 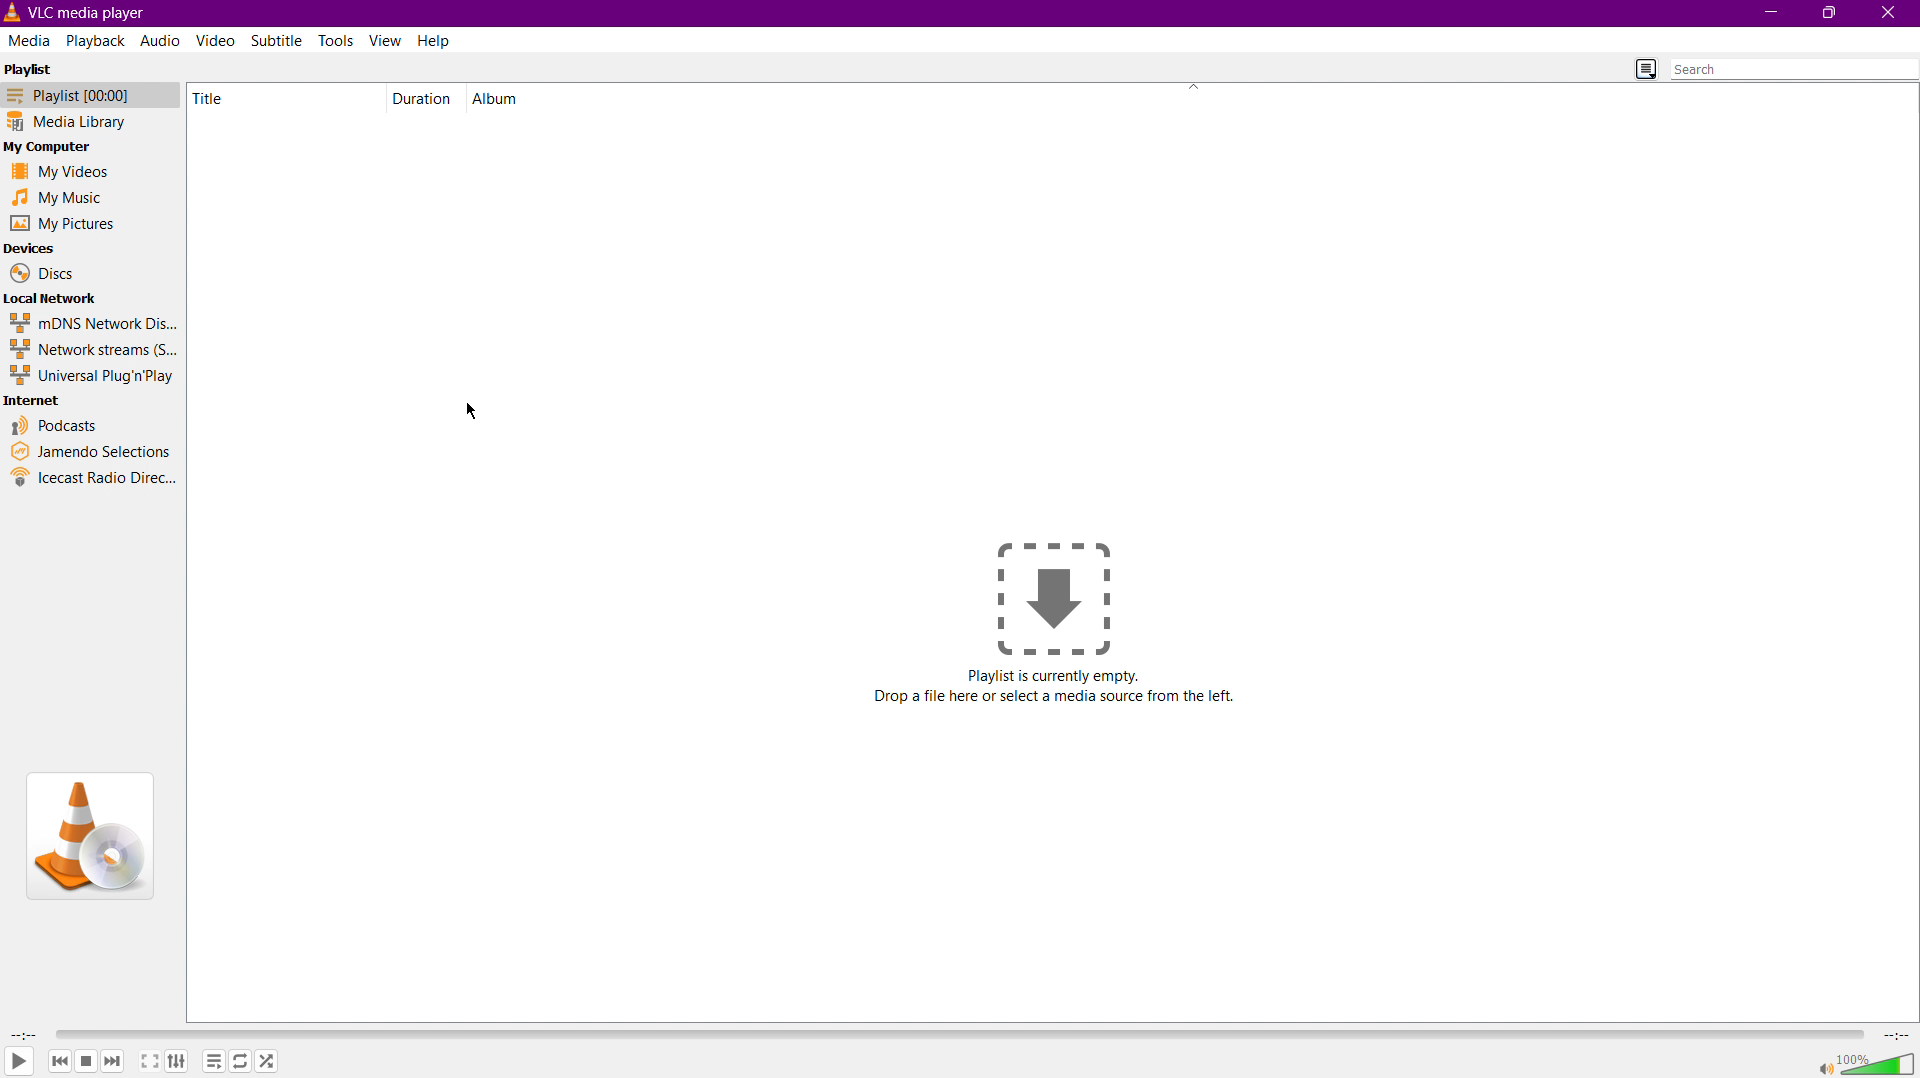 I want to click on Toggle Playlist View, so click(x=1646, y=69).